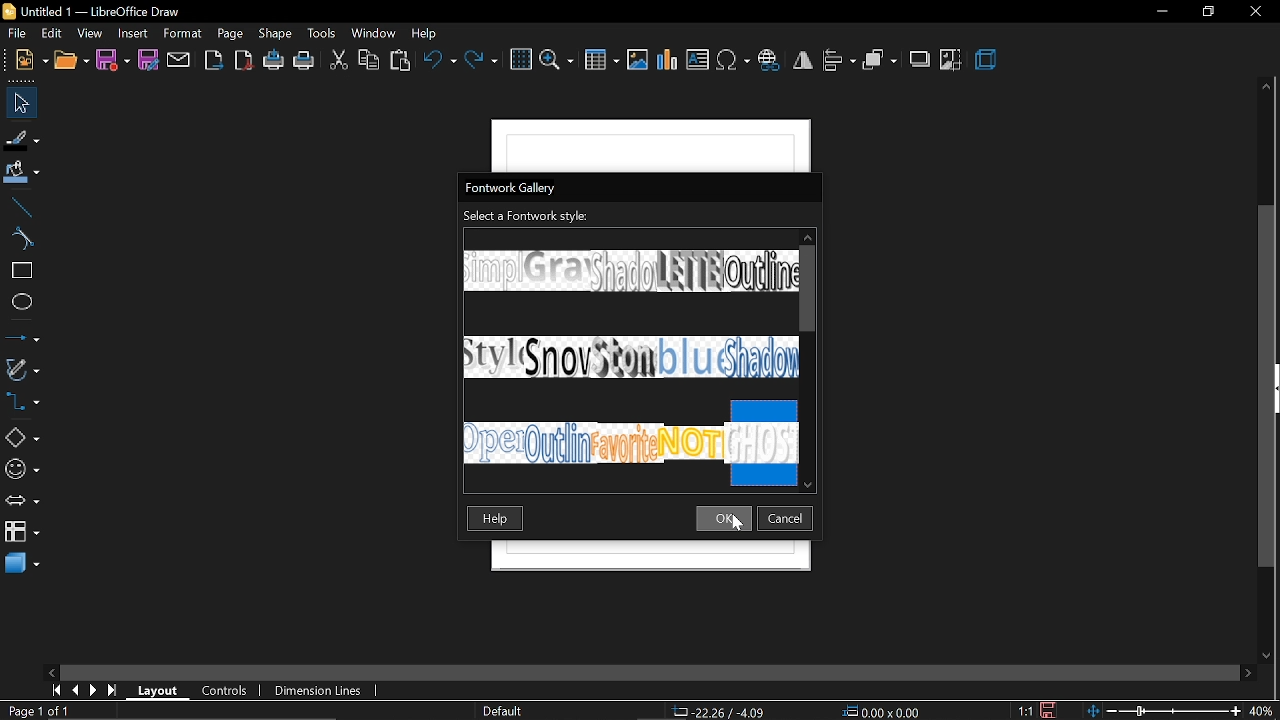  I want to click on insert image, so click(638, 60).